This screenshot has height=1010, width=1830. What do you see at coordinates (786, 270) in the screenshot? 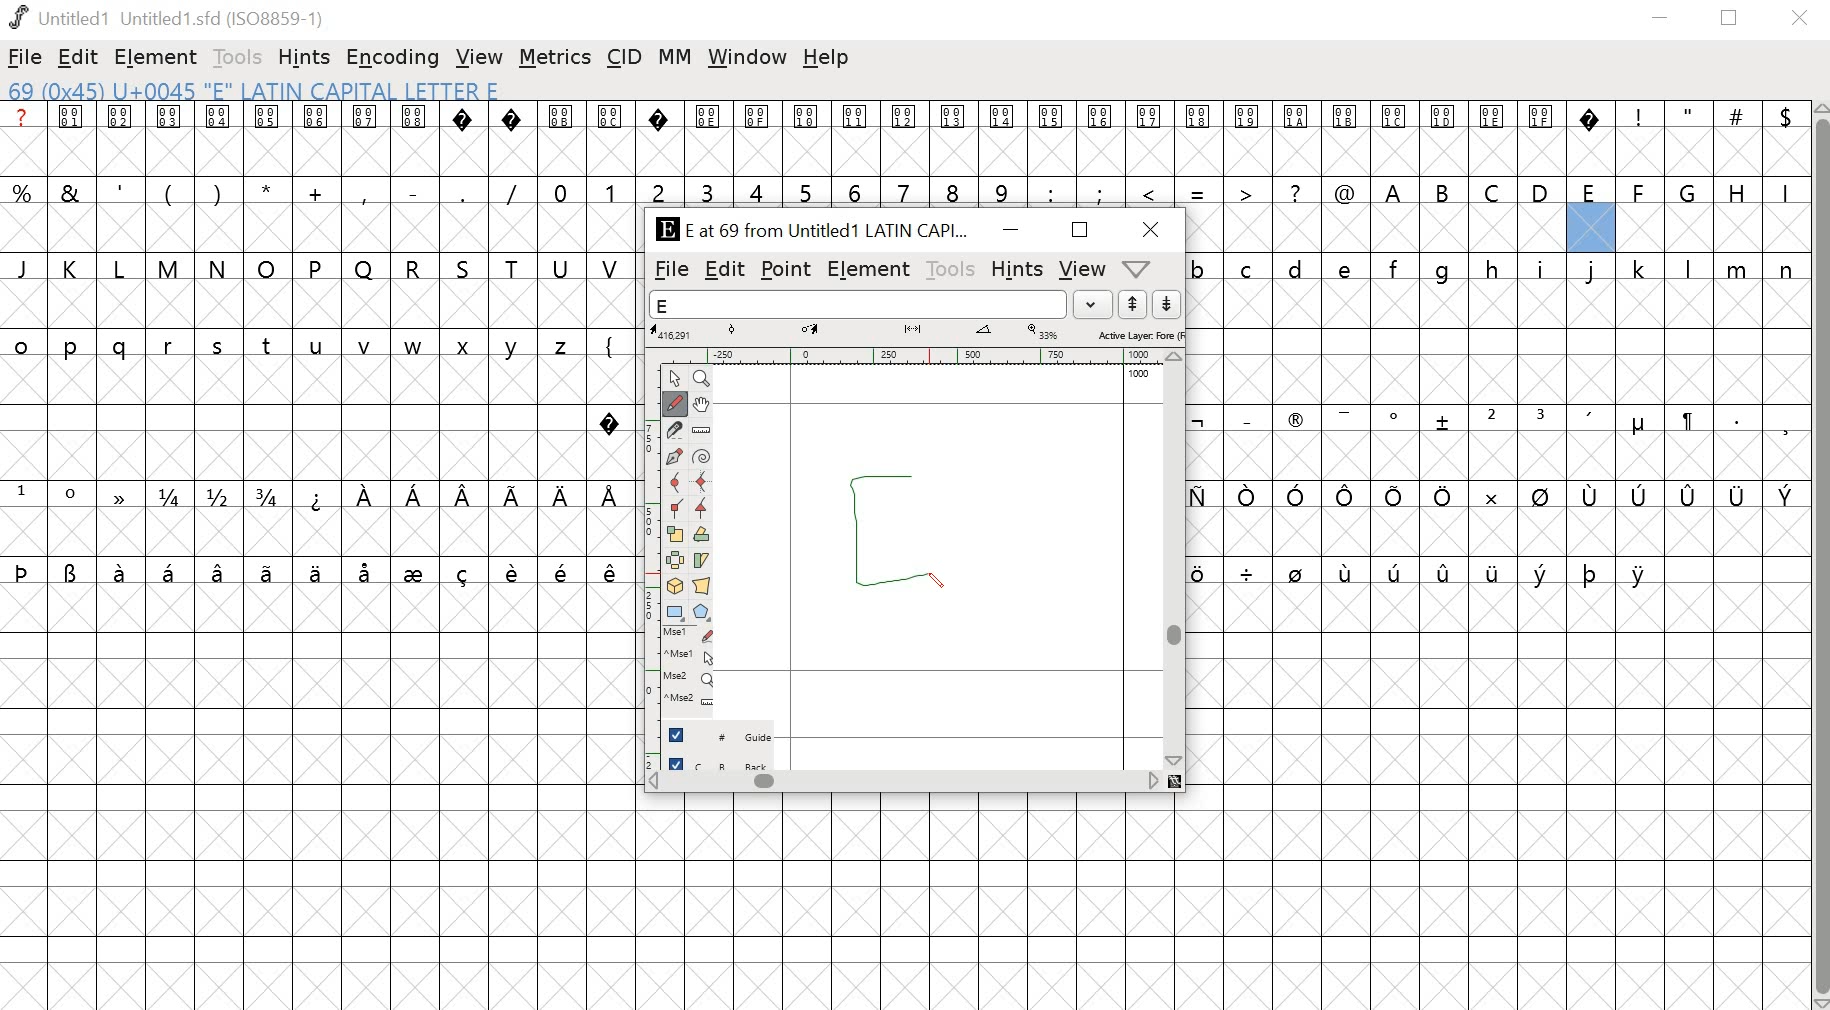
I see `point` at bounding box center [786, 270].